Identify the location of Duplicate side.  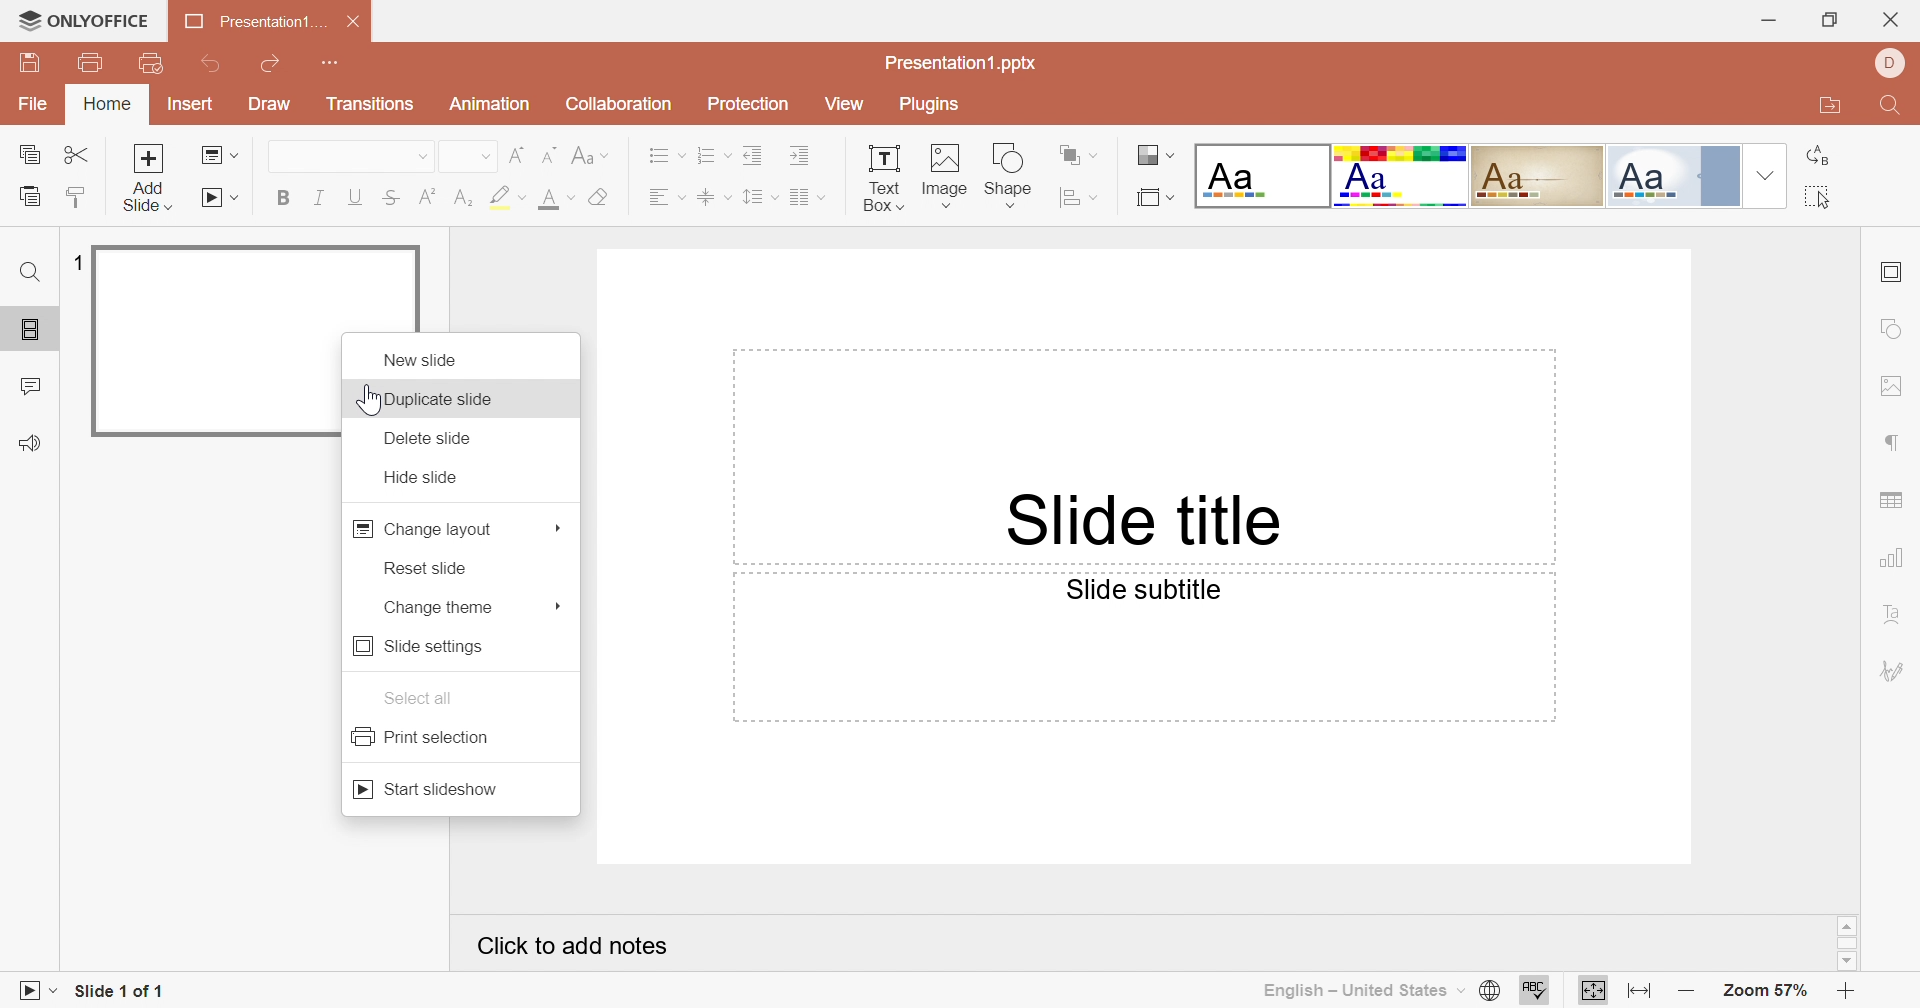
(447, 399).